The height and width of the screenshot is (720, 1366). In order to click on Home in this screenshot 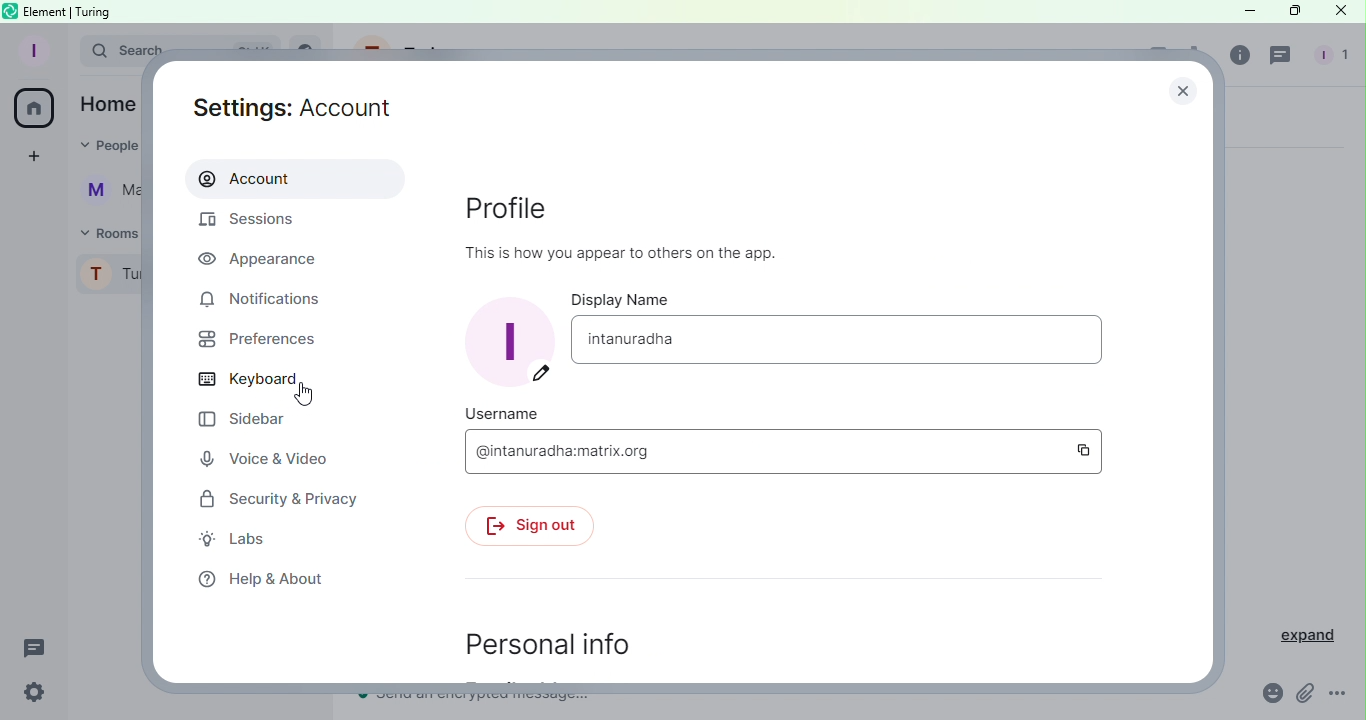, I will do `click(33, 110)`.